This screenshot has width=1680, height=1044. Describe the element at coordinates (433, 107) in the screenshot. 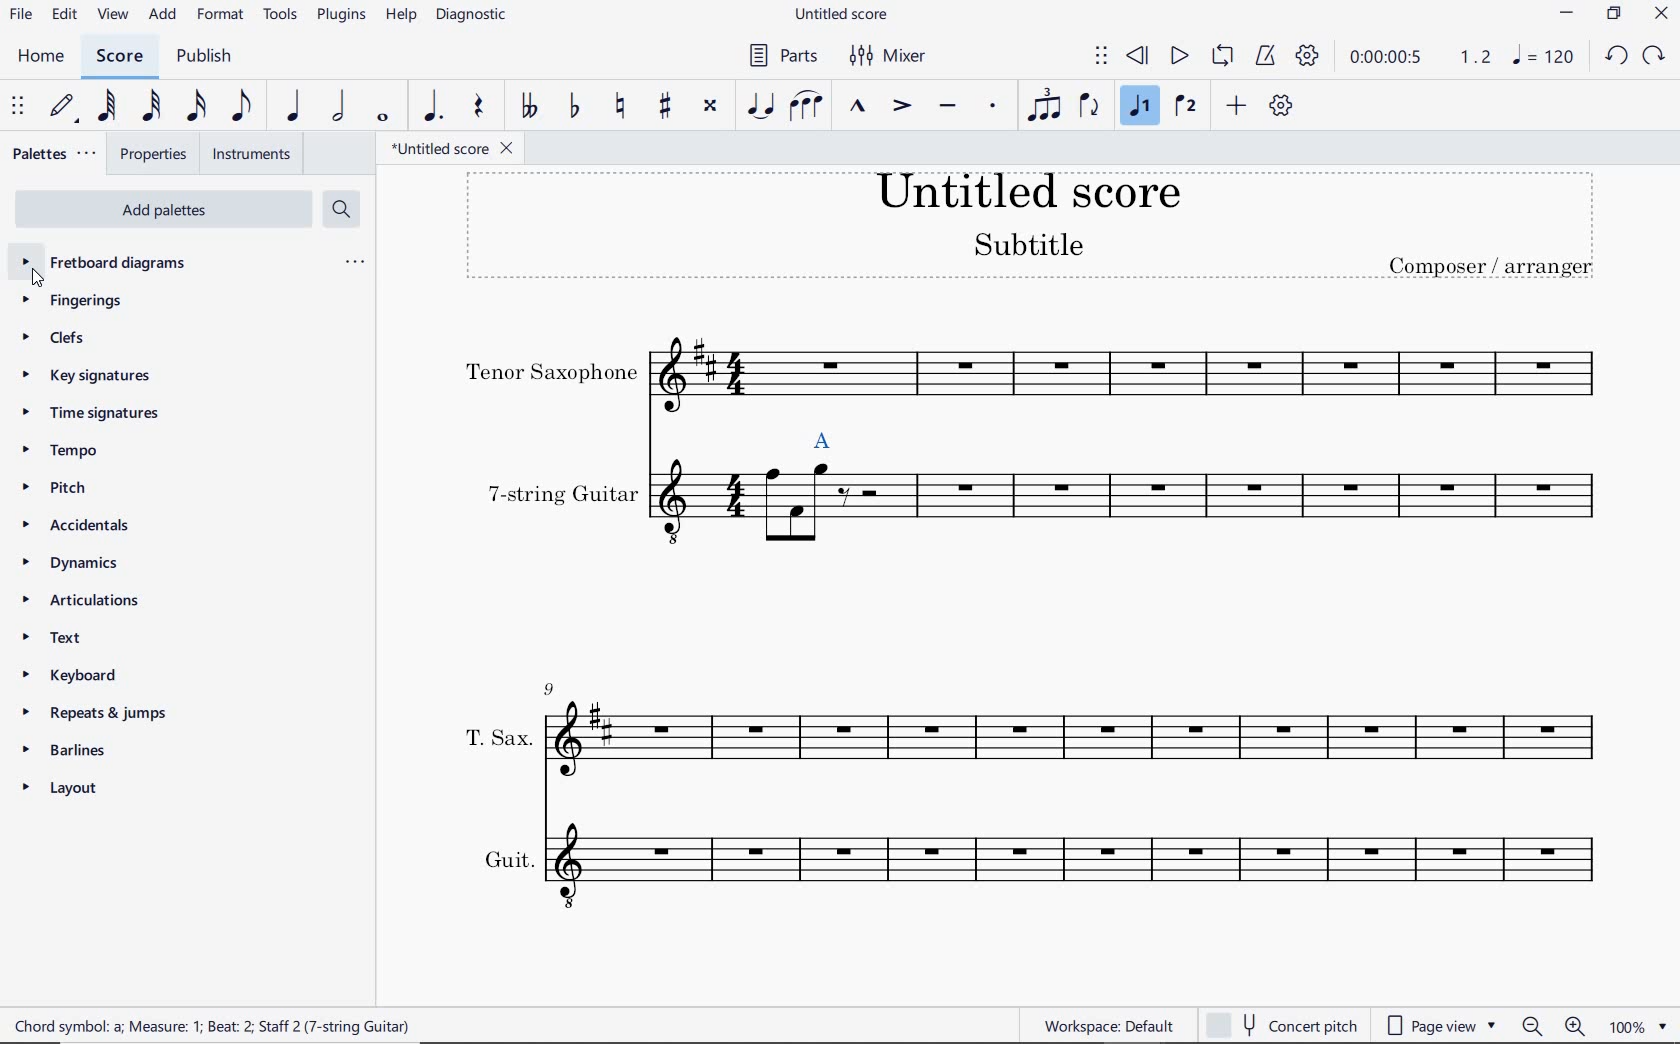

I see `AUGMENTATION DOT` at that location.